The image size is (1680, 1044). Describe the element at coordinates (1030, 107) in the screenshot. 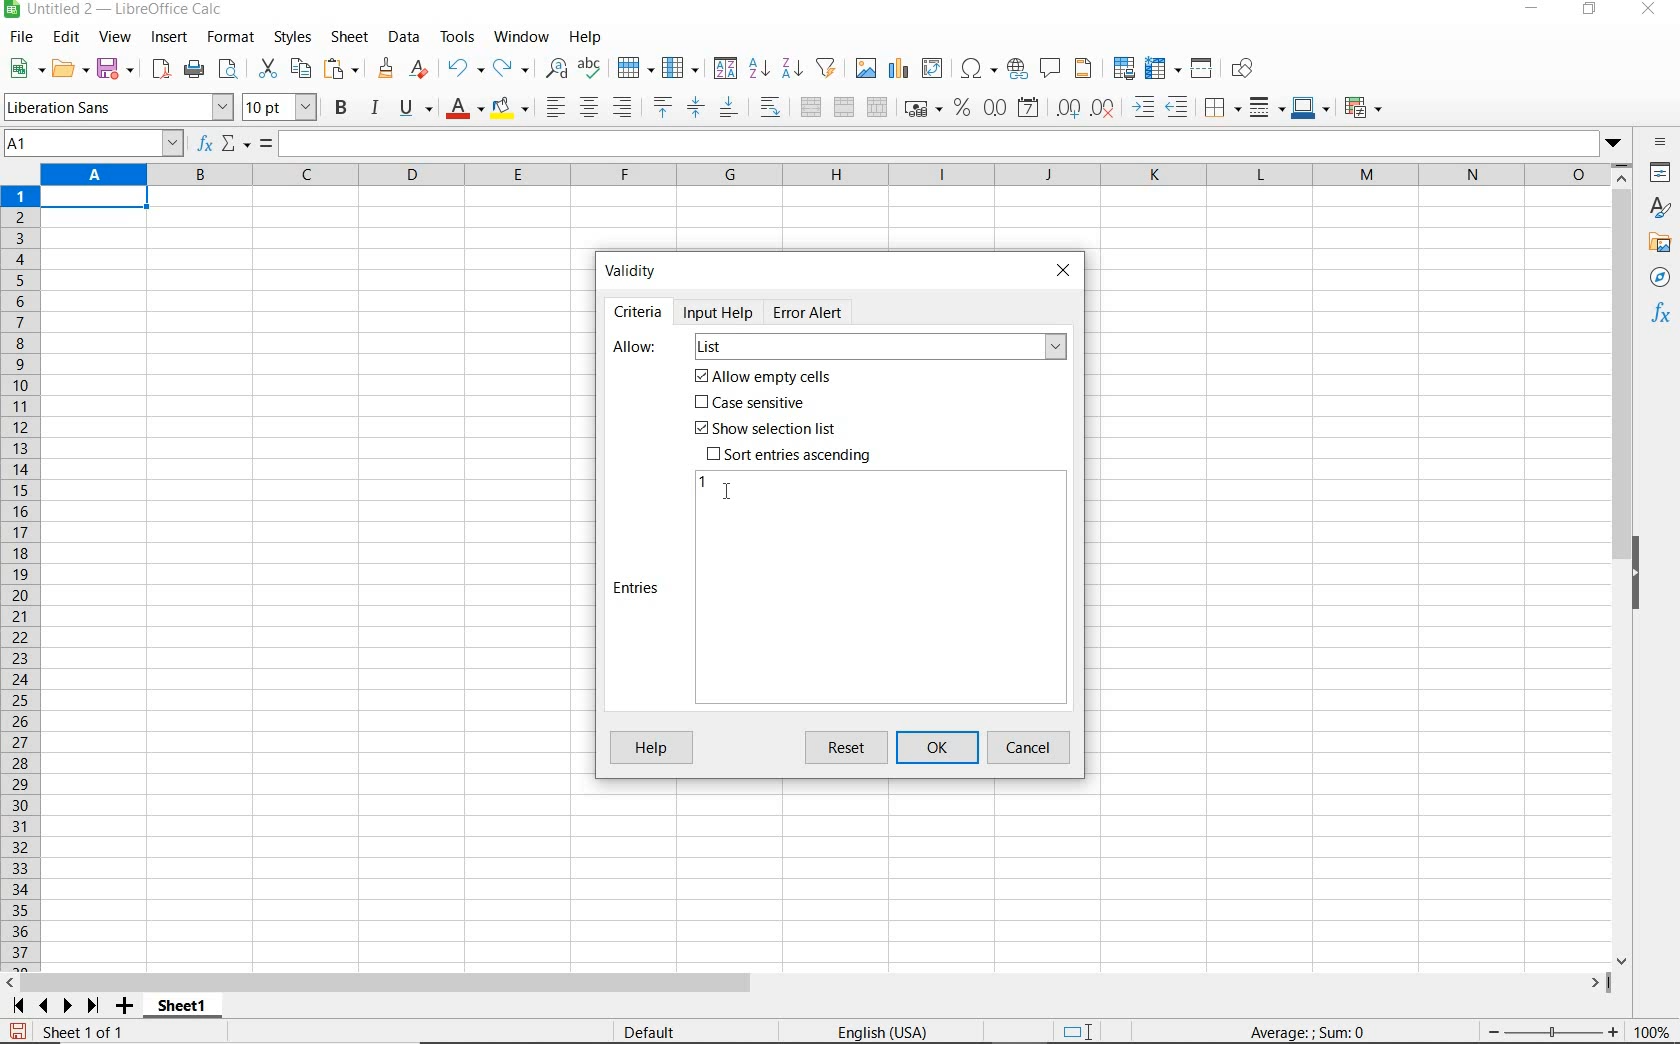

I see `format as date` at that location.